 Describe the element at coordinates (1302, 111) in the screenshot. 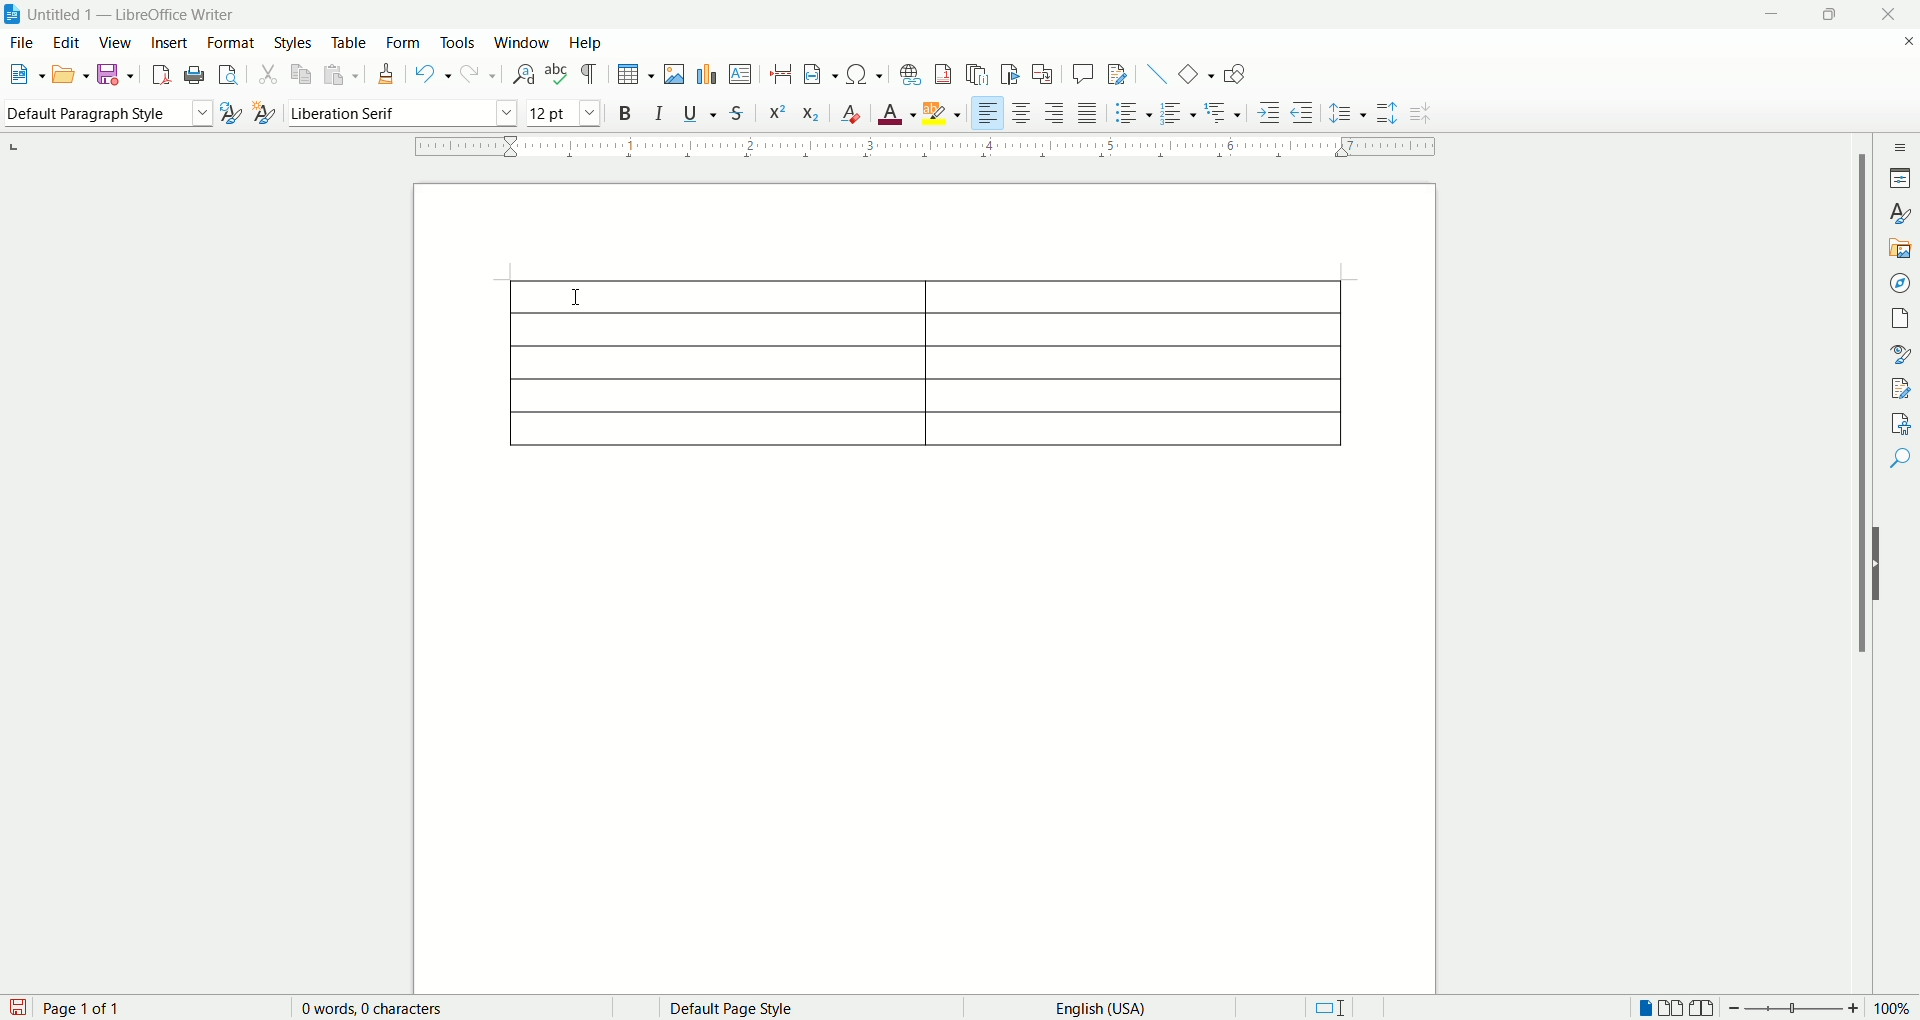

I see `decrease indent` at that location.